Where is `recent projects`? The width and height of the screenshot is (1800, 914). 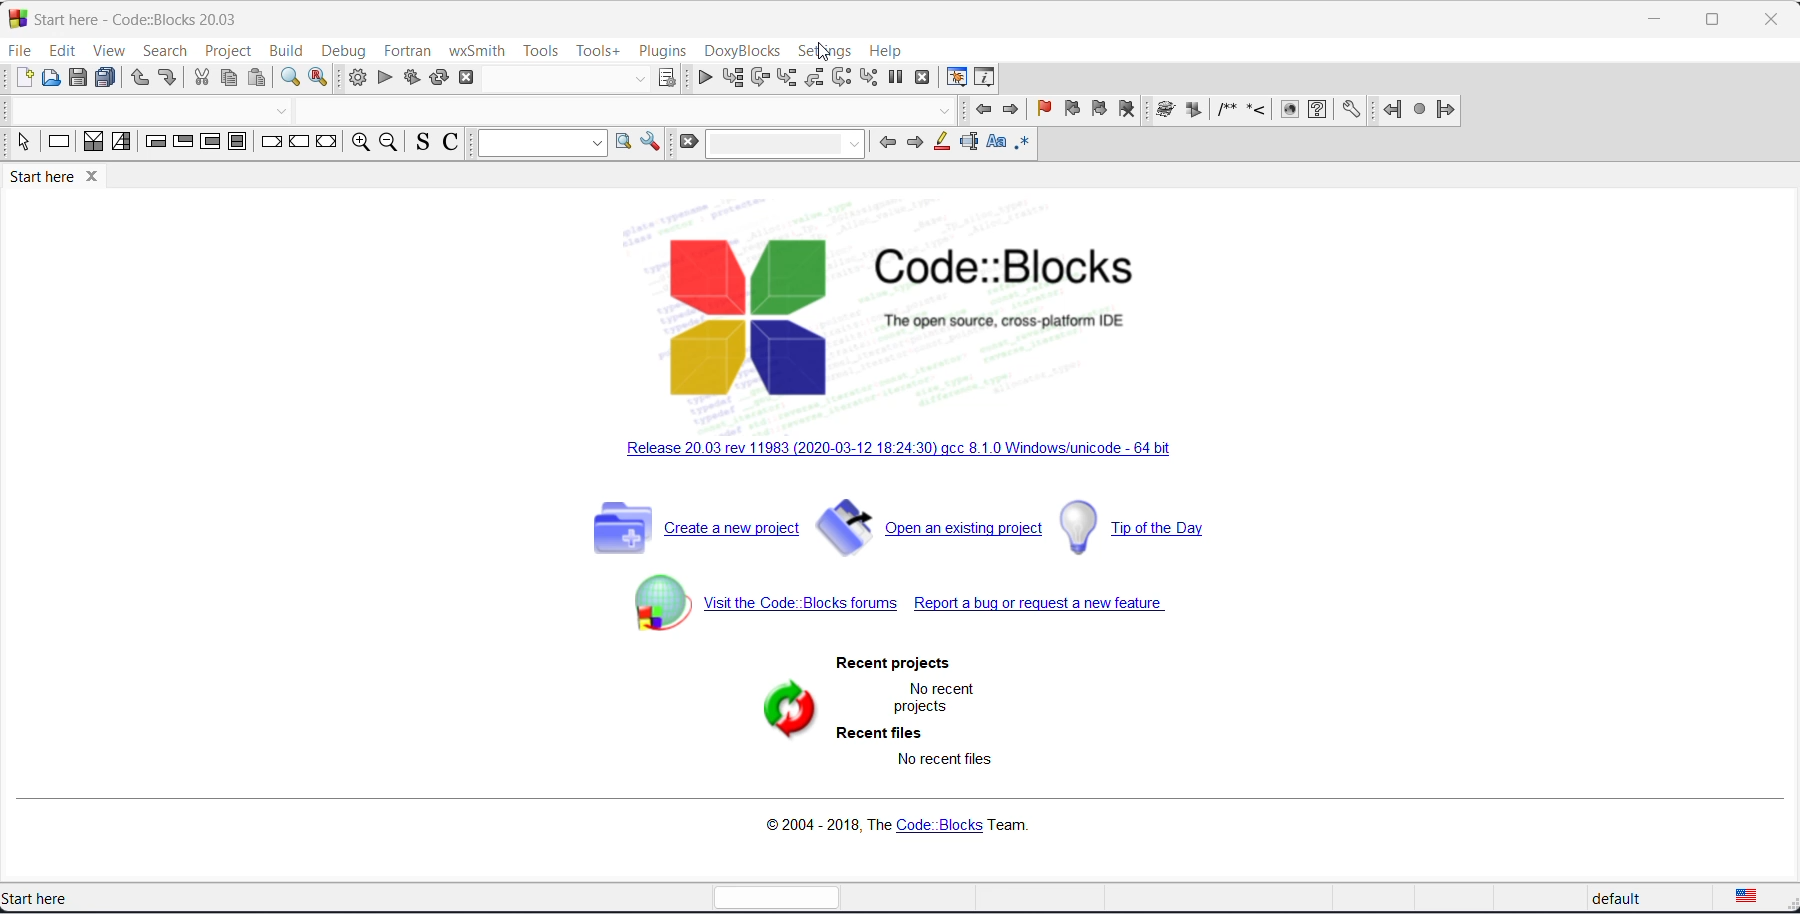 recent projects is located at coordinates (894, 663).